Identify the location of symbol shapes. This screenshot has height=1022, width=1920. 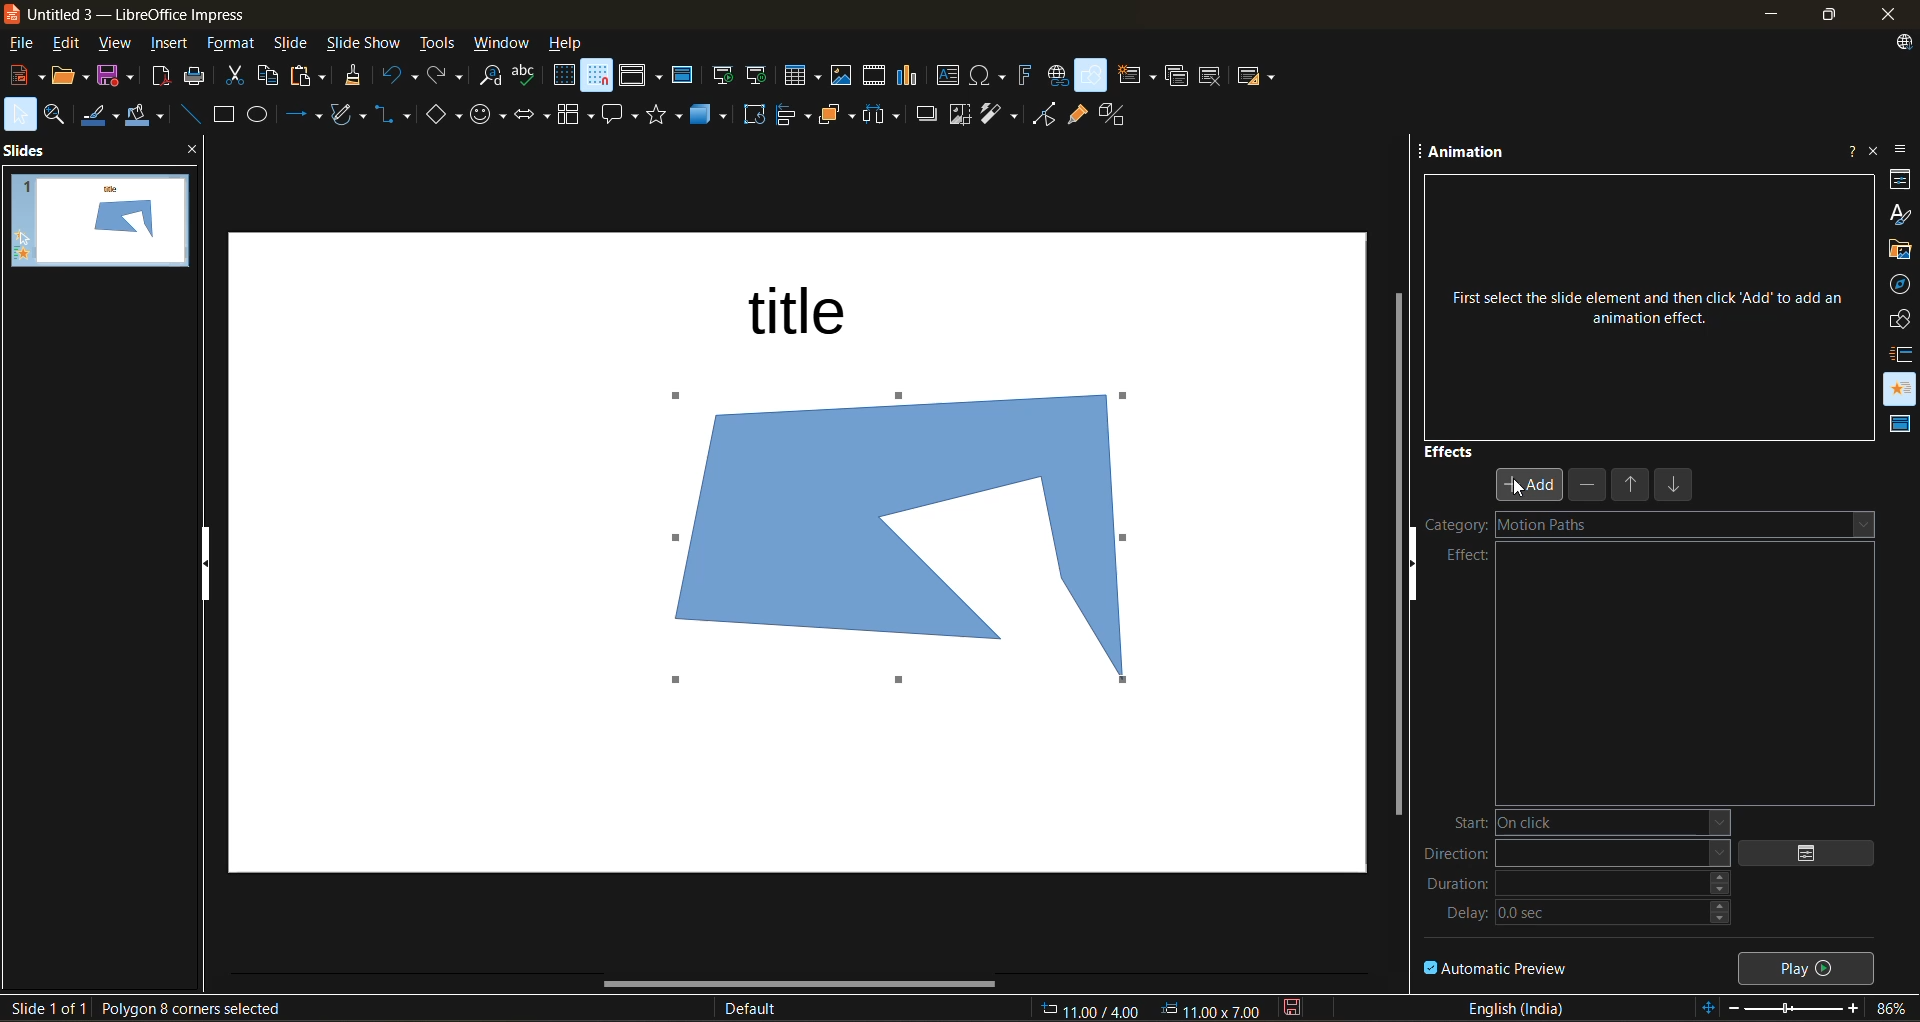
(489, 118).